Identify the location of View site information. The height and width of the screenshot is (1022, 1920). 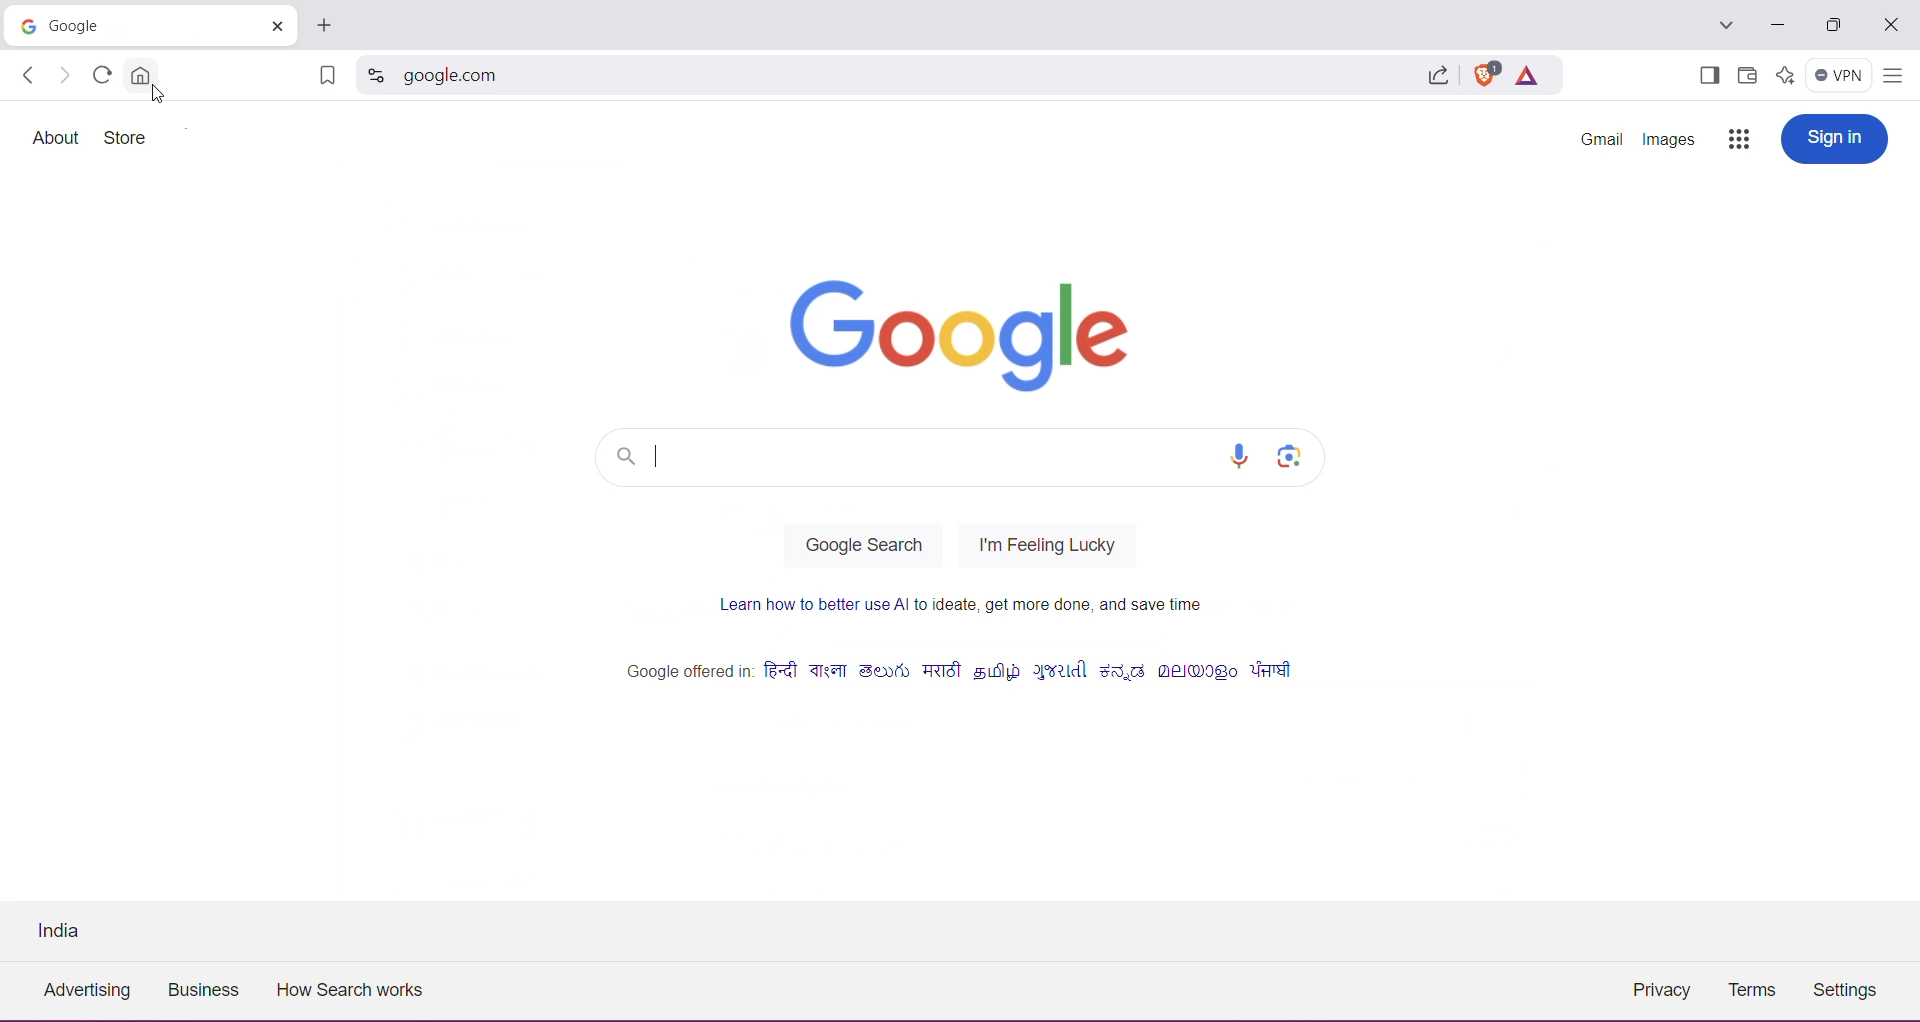
(374, 77).